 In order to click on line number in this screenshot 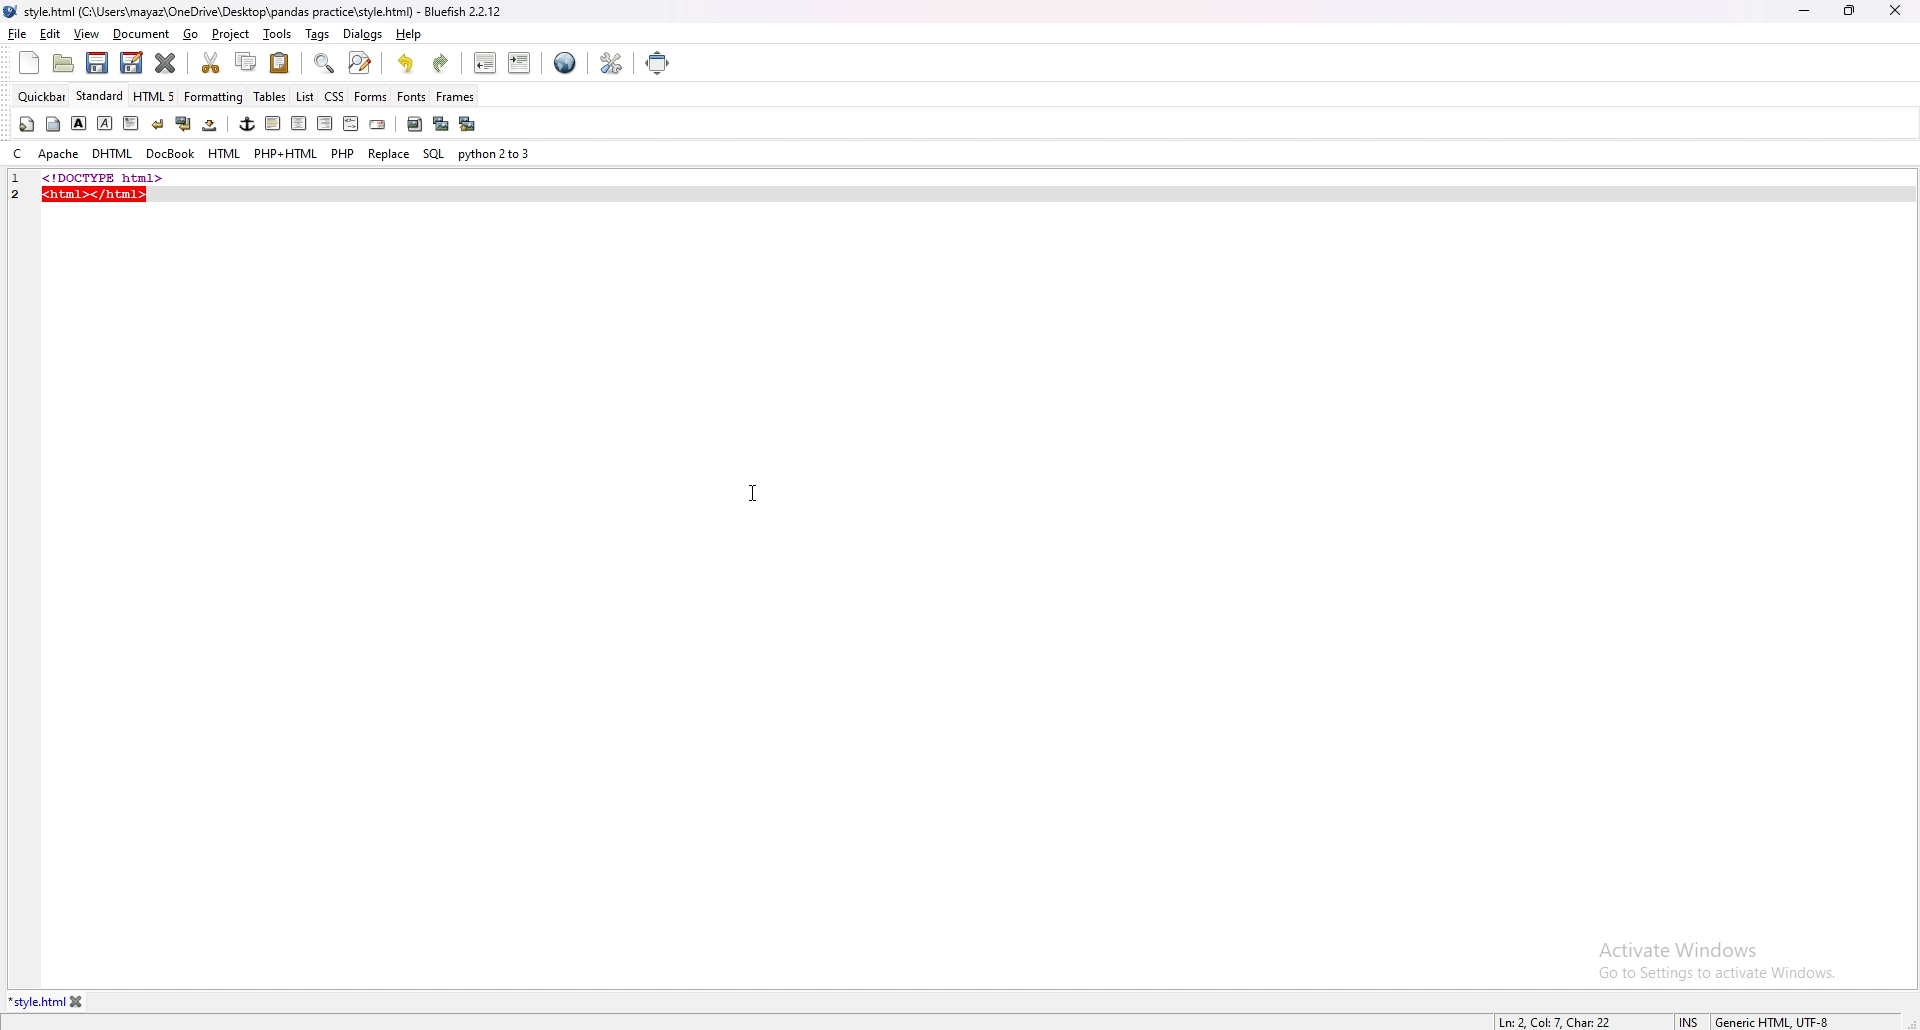, I will do `click(23, 193)`.